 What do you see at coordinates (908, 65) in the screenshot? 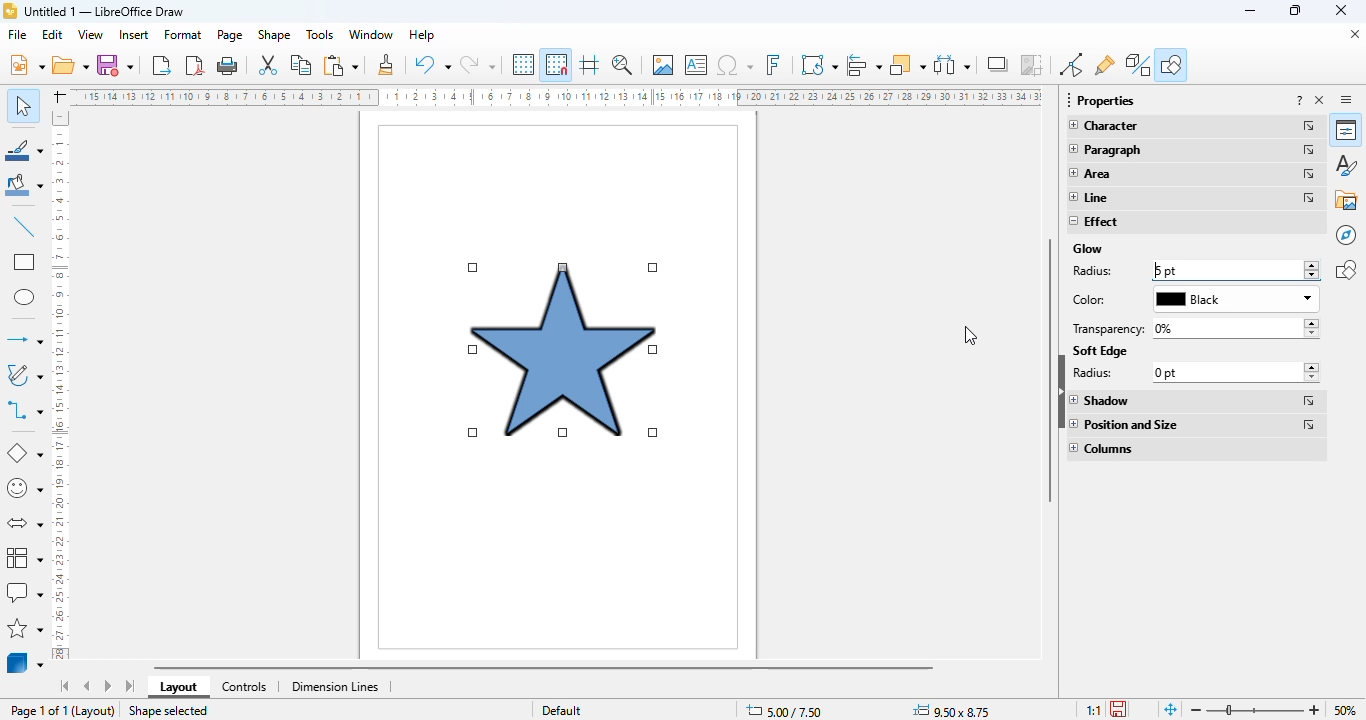
I see `arrange` at bounding box center [908, 65].